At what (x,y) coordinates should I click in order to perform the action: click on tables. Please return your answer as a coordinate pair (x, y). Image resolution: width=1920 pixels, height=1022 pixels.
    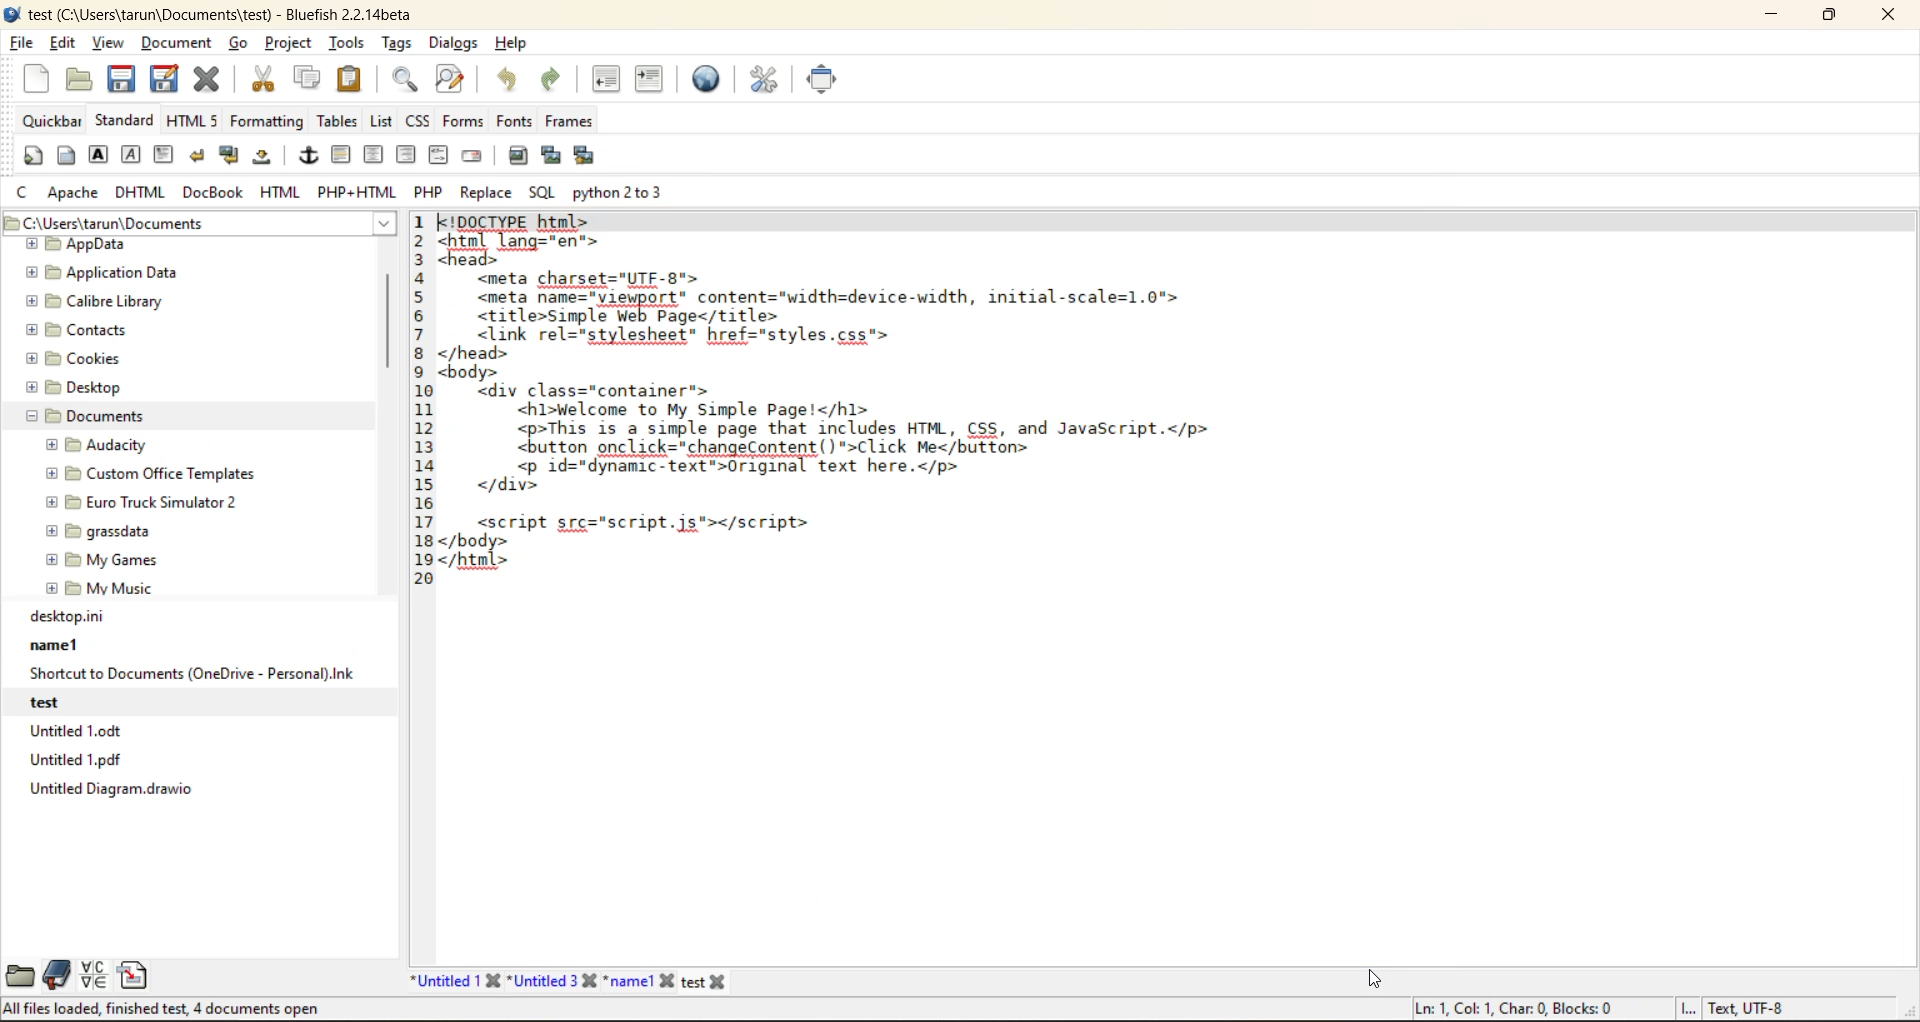
    Looking at the image, I should click on (335, 121).